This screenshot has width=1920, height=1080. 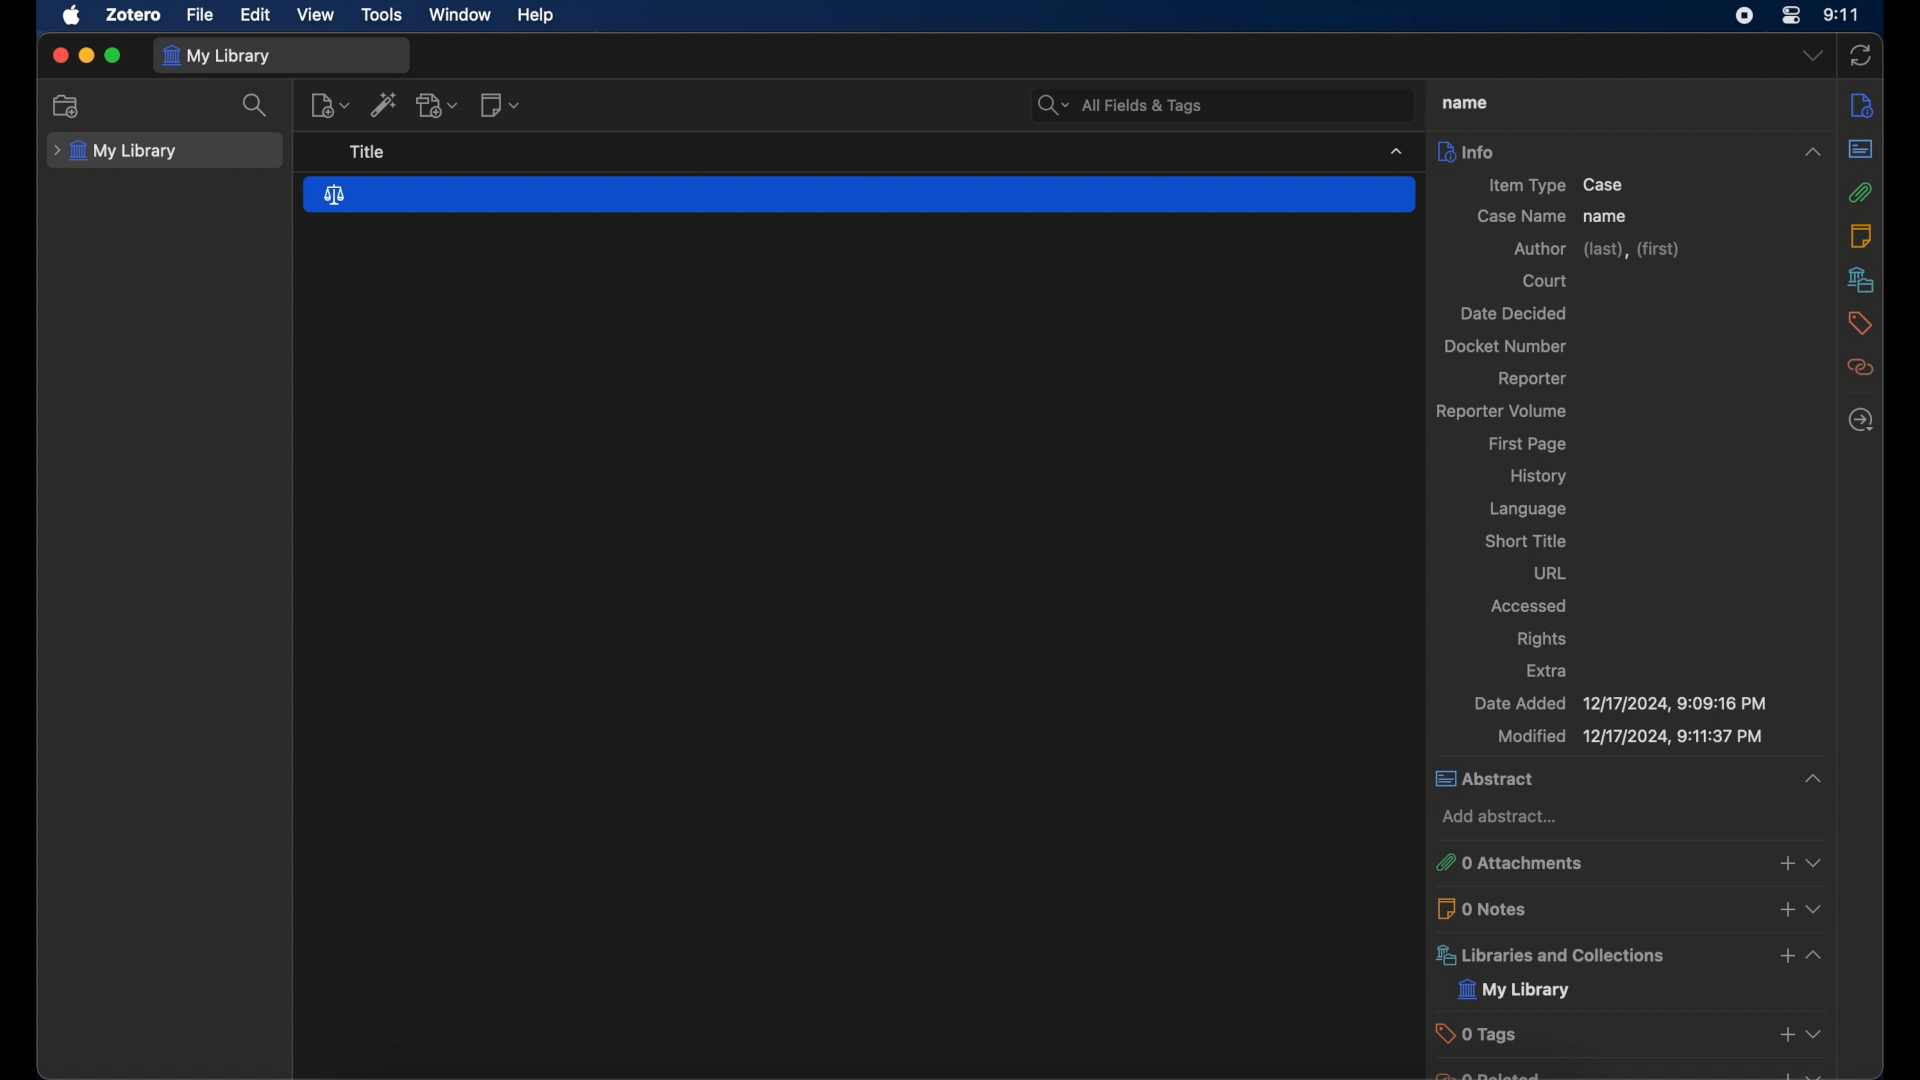 What do you see at coordinates (1505, 347) in the screenshot?
I see `docket number` at bounding box center [1505, 347].